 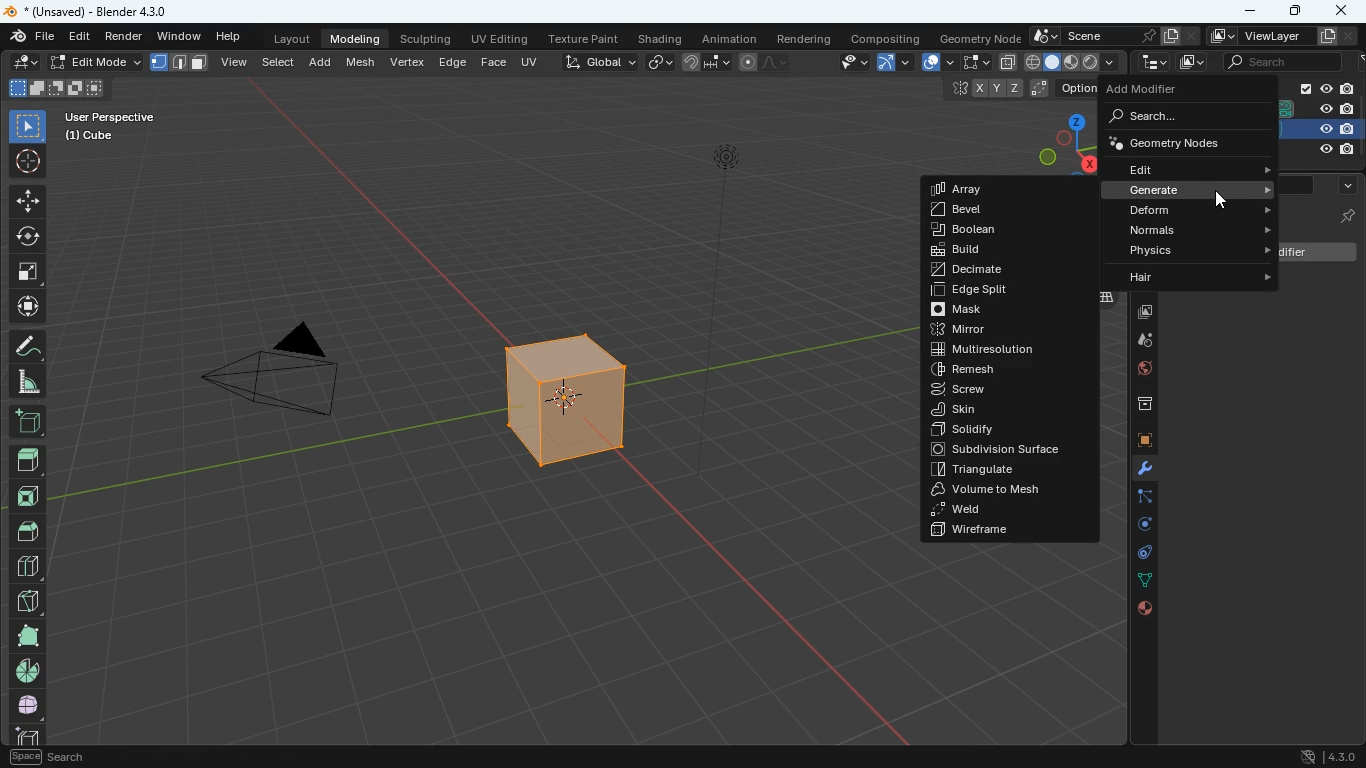 What do you see at coordinates (1296, 11) in the screenshot?
I see `maximize` at bounding box center [1296, 11].